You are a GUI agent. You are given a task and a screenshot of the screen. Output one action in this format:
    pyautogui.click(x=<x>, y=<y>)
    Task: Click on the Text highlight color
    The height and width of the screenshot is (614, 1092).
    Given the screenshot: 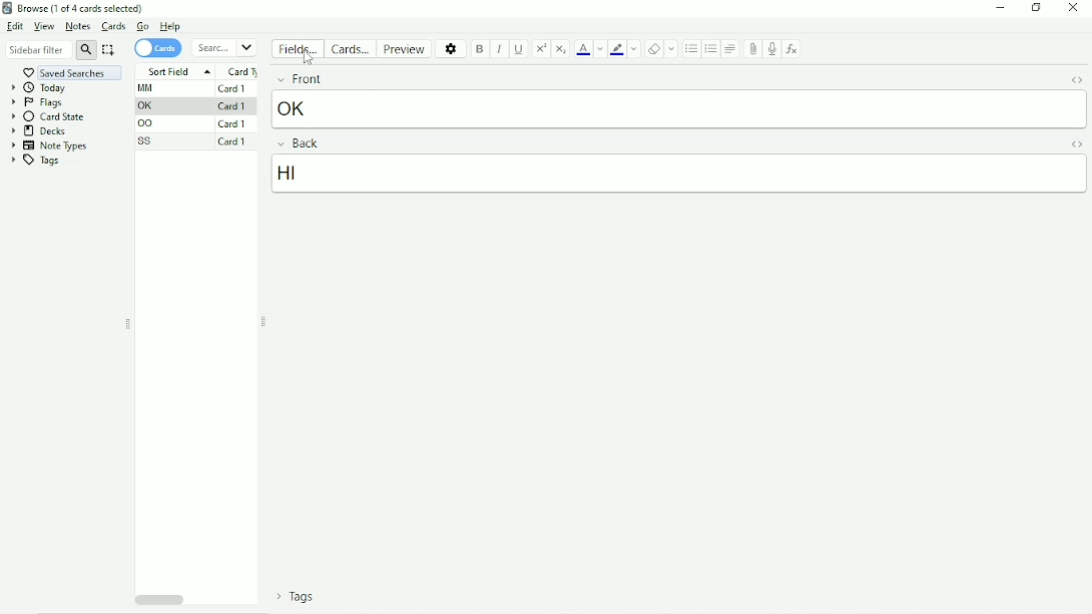 What is the action you would take?
    pyautogui.click(x=617, y=50)
    